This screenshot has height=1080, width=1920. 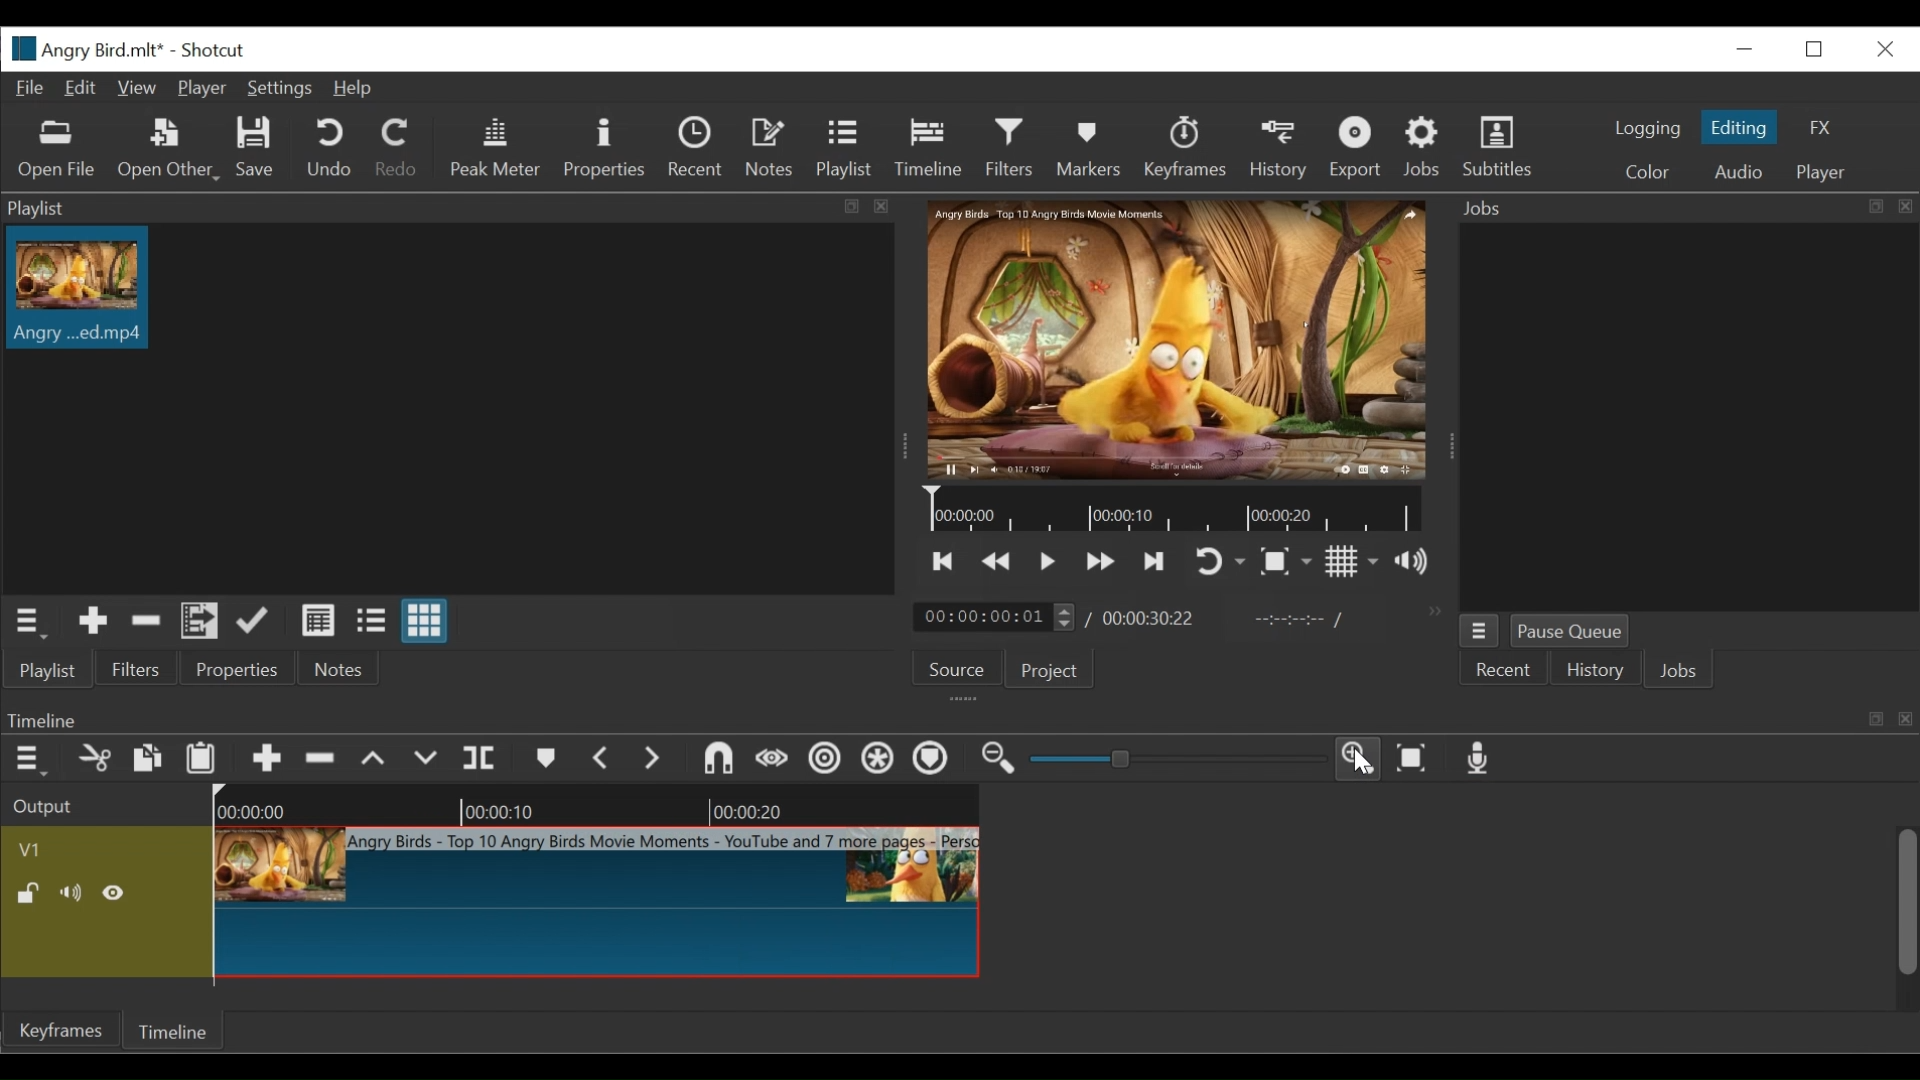 What do you see at coordinates (1883, 50) in the screenshot?
I see `Close` at bounding box center [1883, 50].